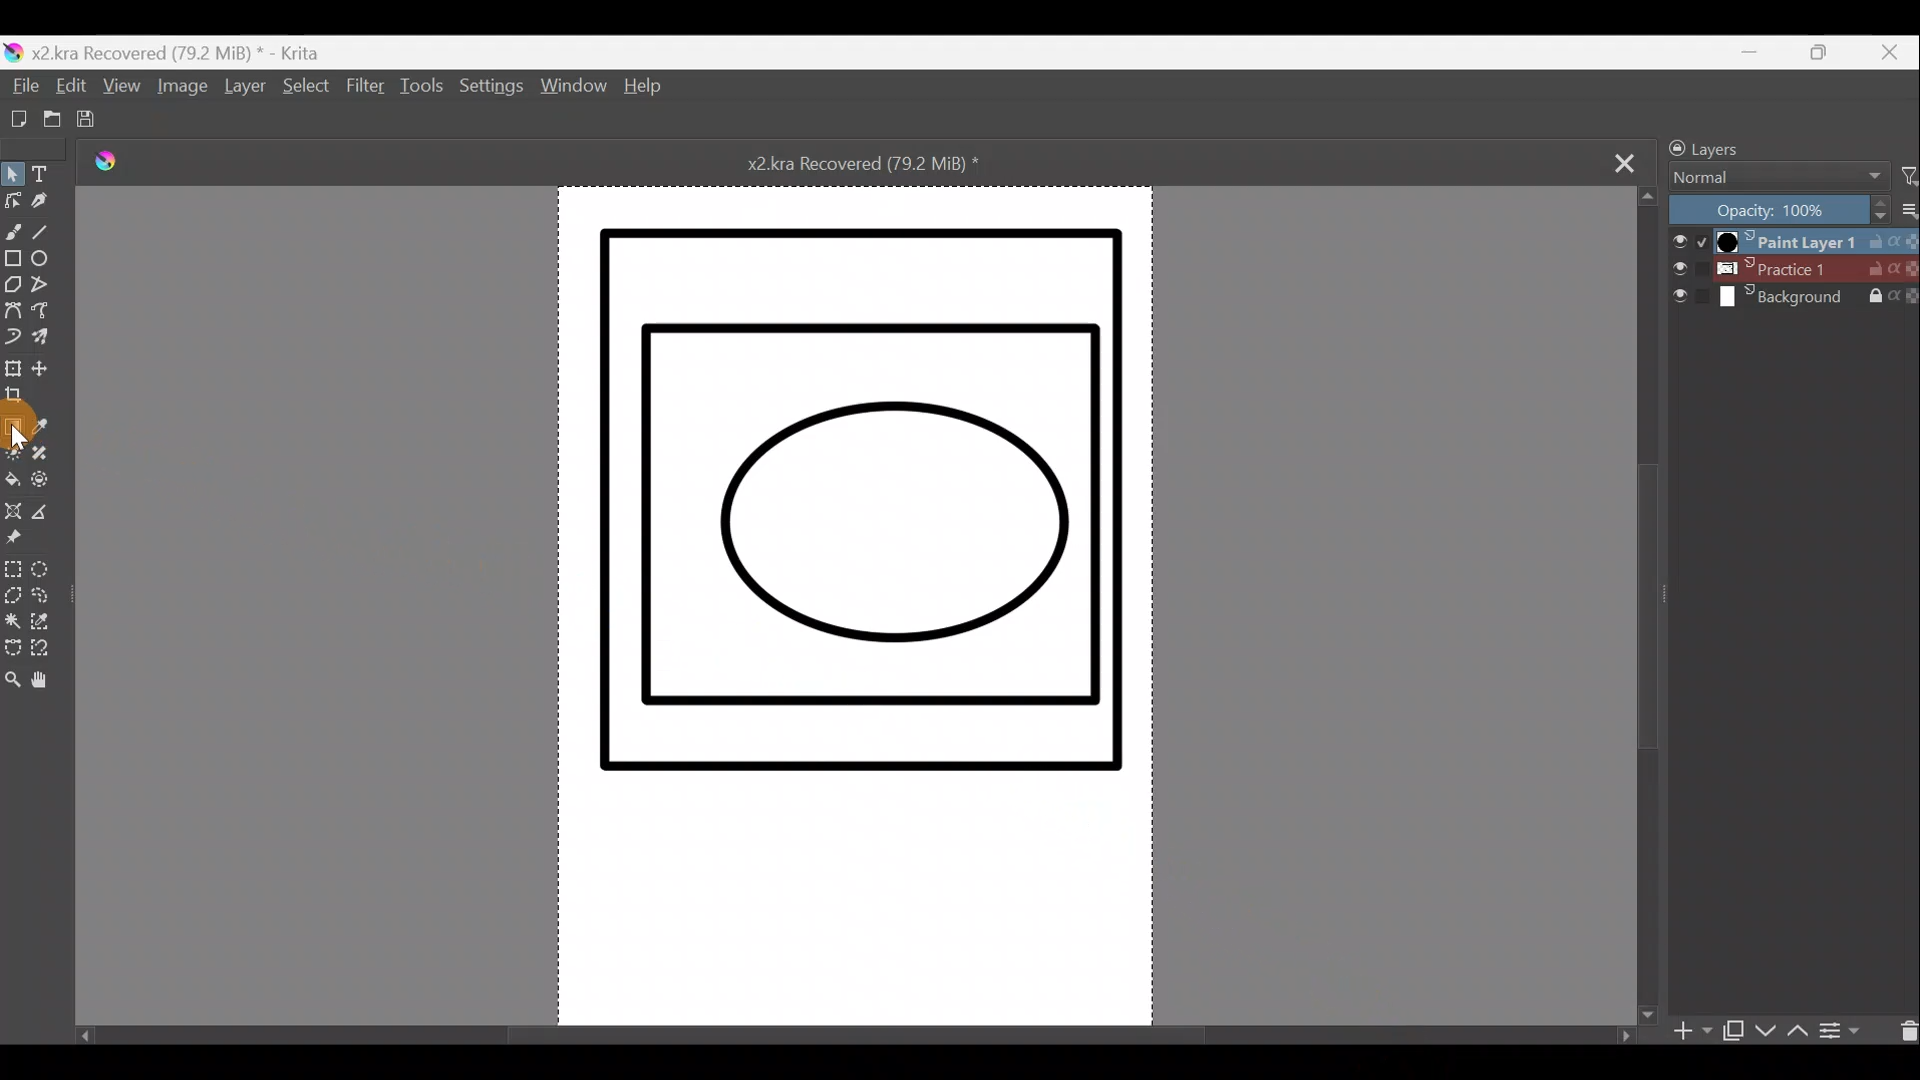  What do you see at coordinates (1790, 239) in the screenshot?
I see `Layer 1` at bounding box center [1790, 239].